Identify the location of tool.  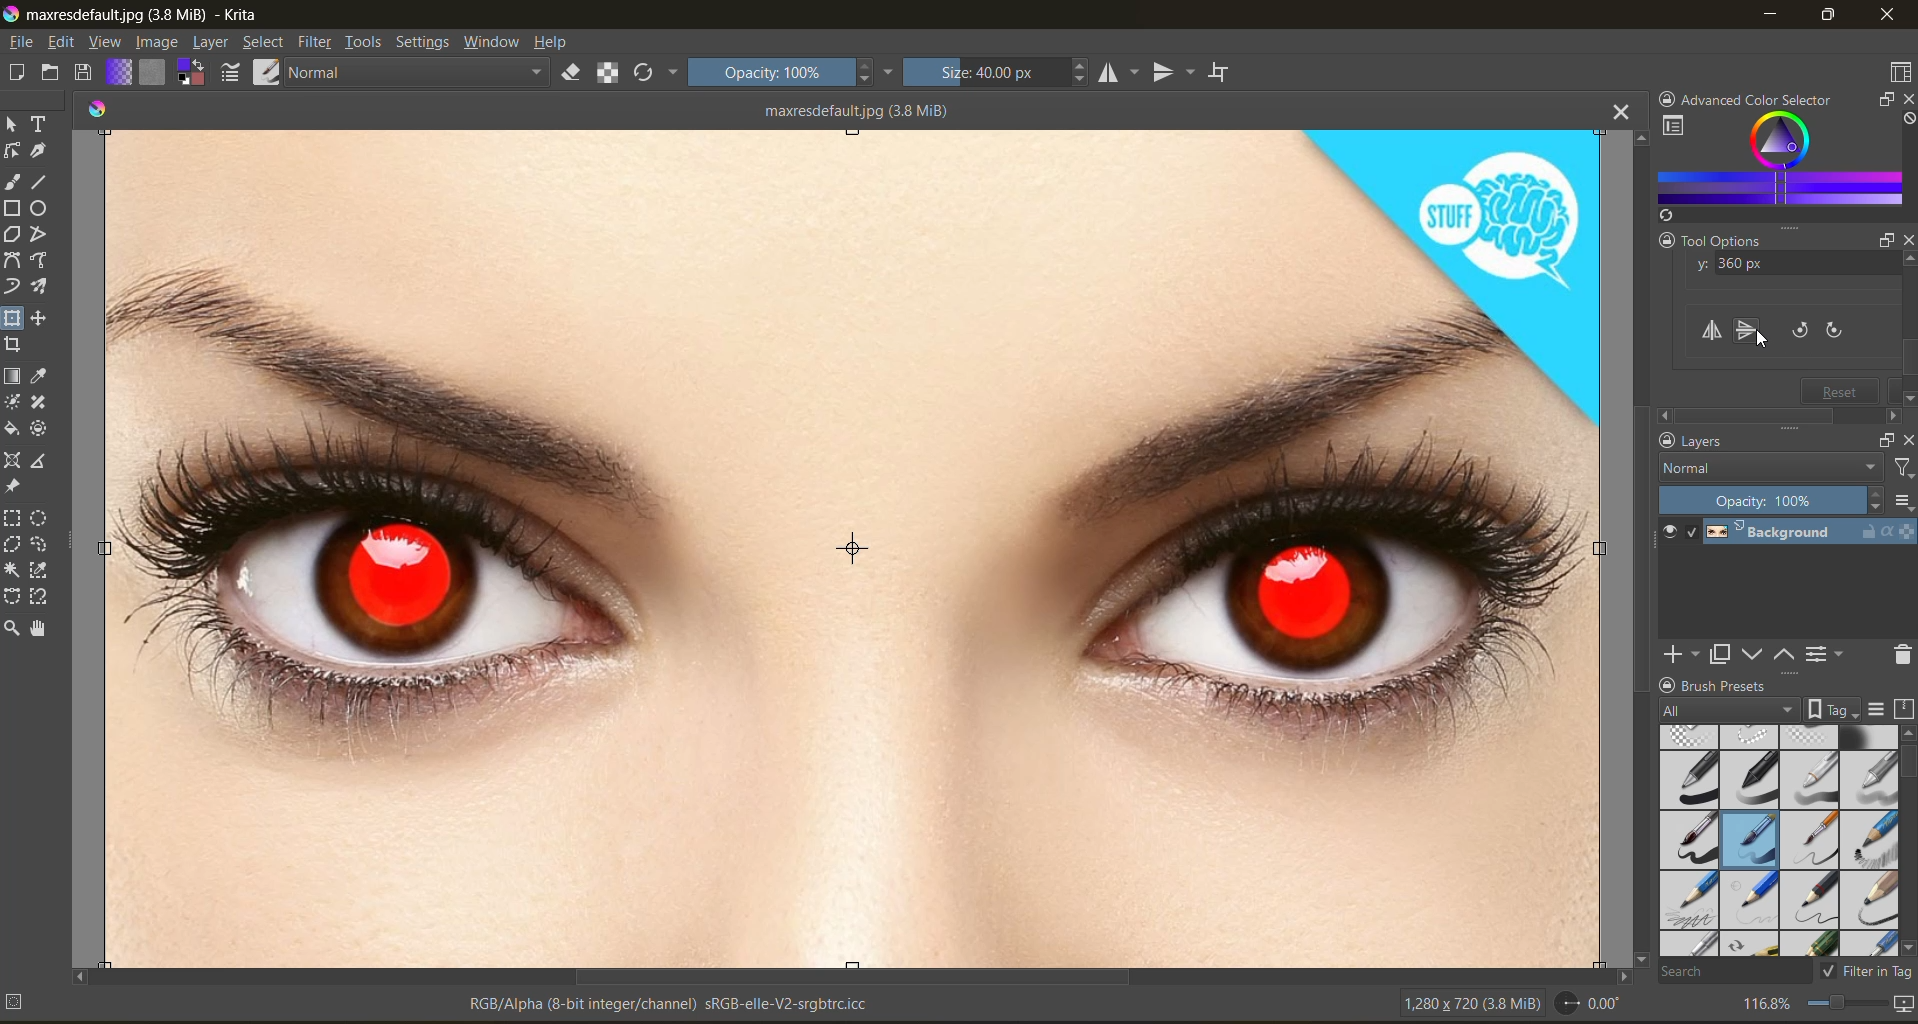
(44, 626).